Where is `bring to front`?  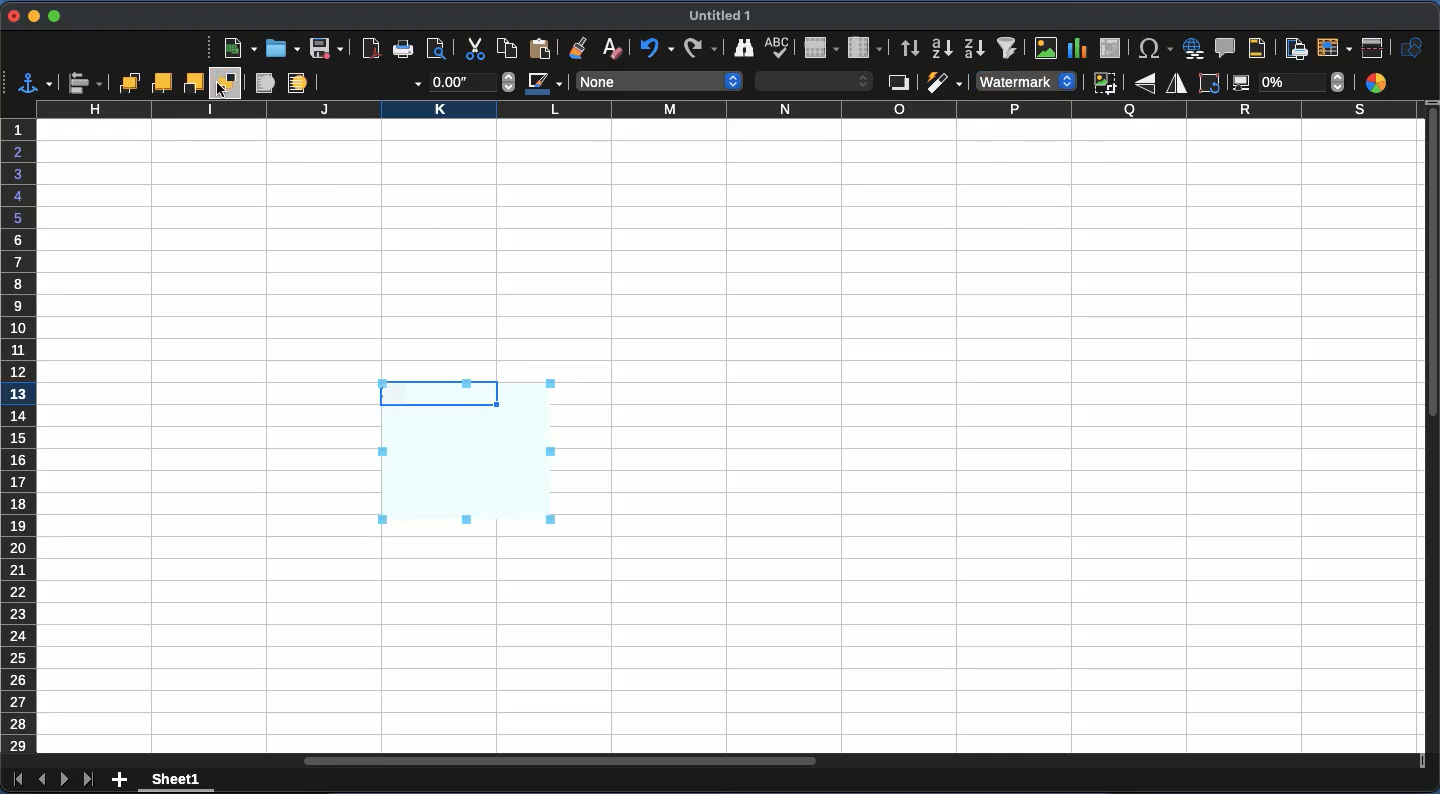 bring to front is located at coordinates (126, 83).